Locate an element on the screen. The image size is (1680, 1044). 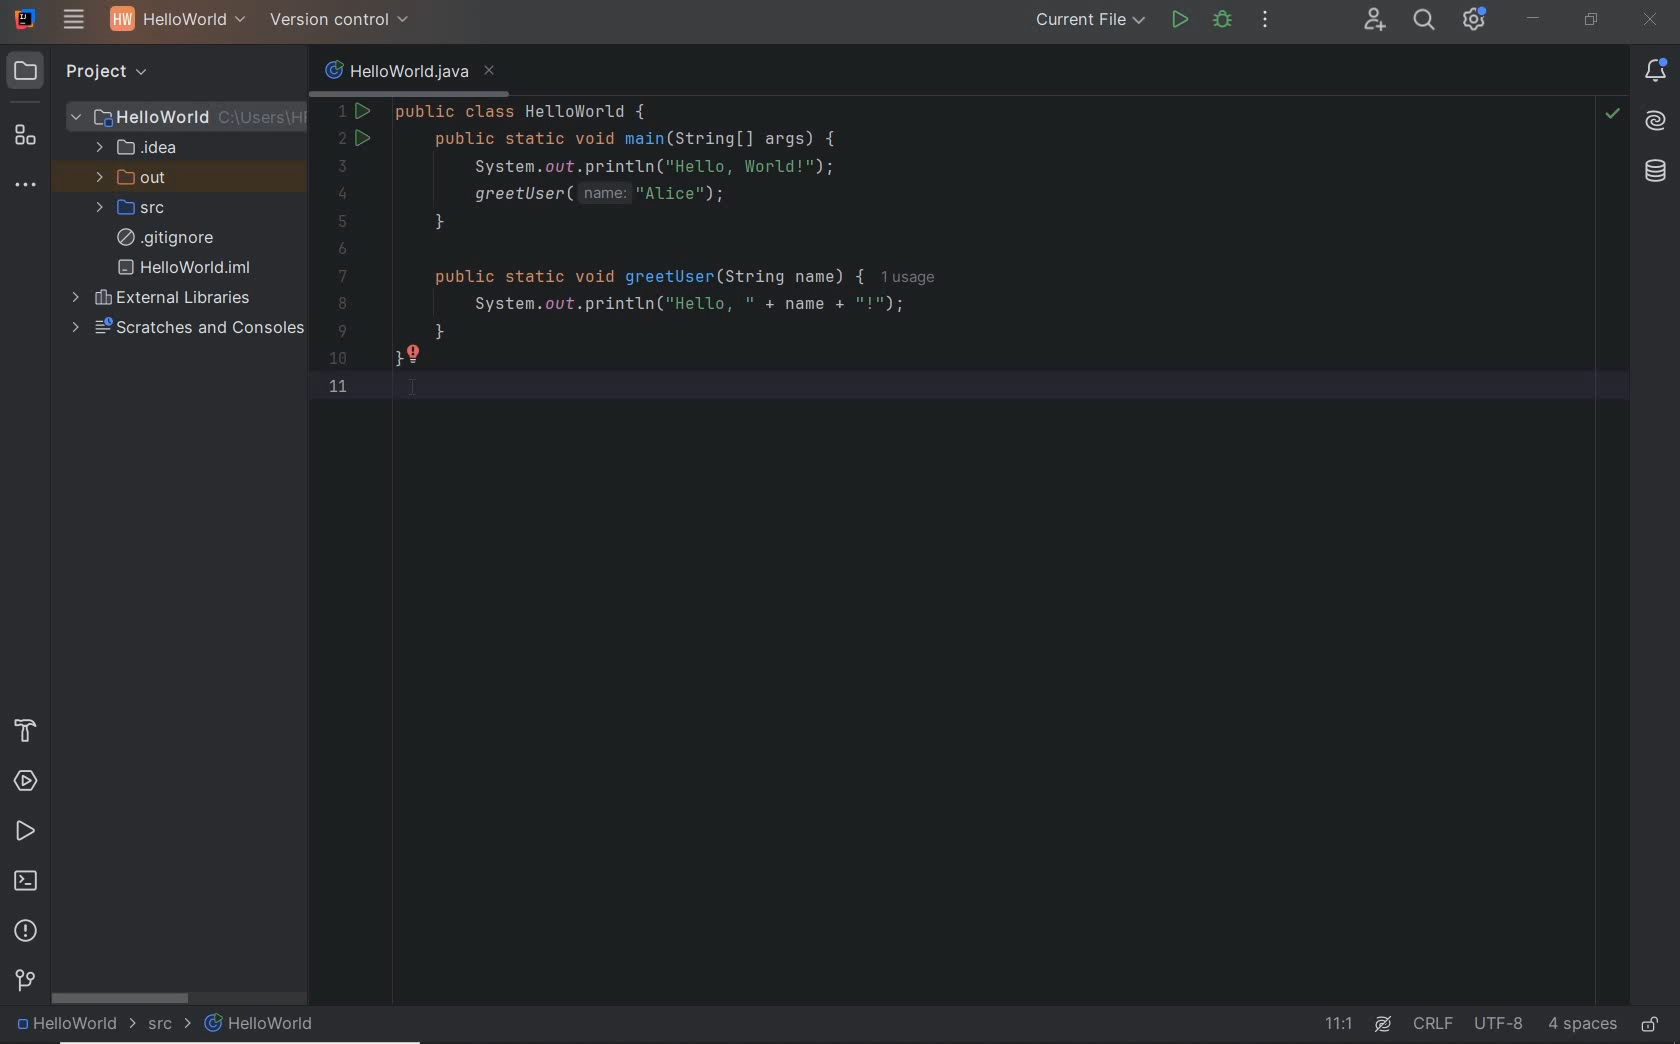
close is located at coordinates (1654, 20).